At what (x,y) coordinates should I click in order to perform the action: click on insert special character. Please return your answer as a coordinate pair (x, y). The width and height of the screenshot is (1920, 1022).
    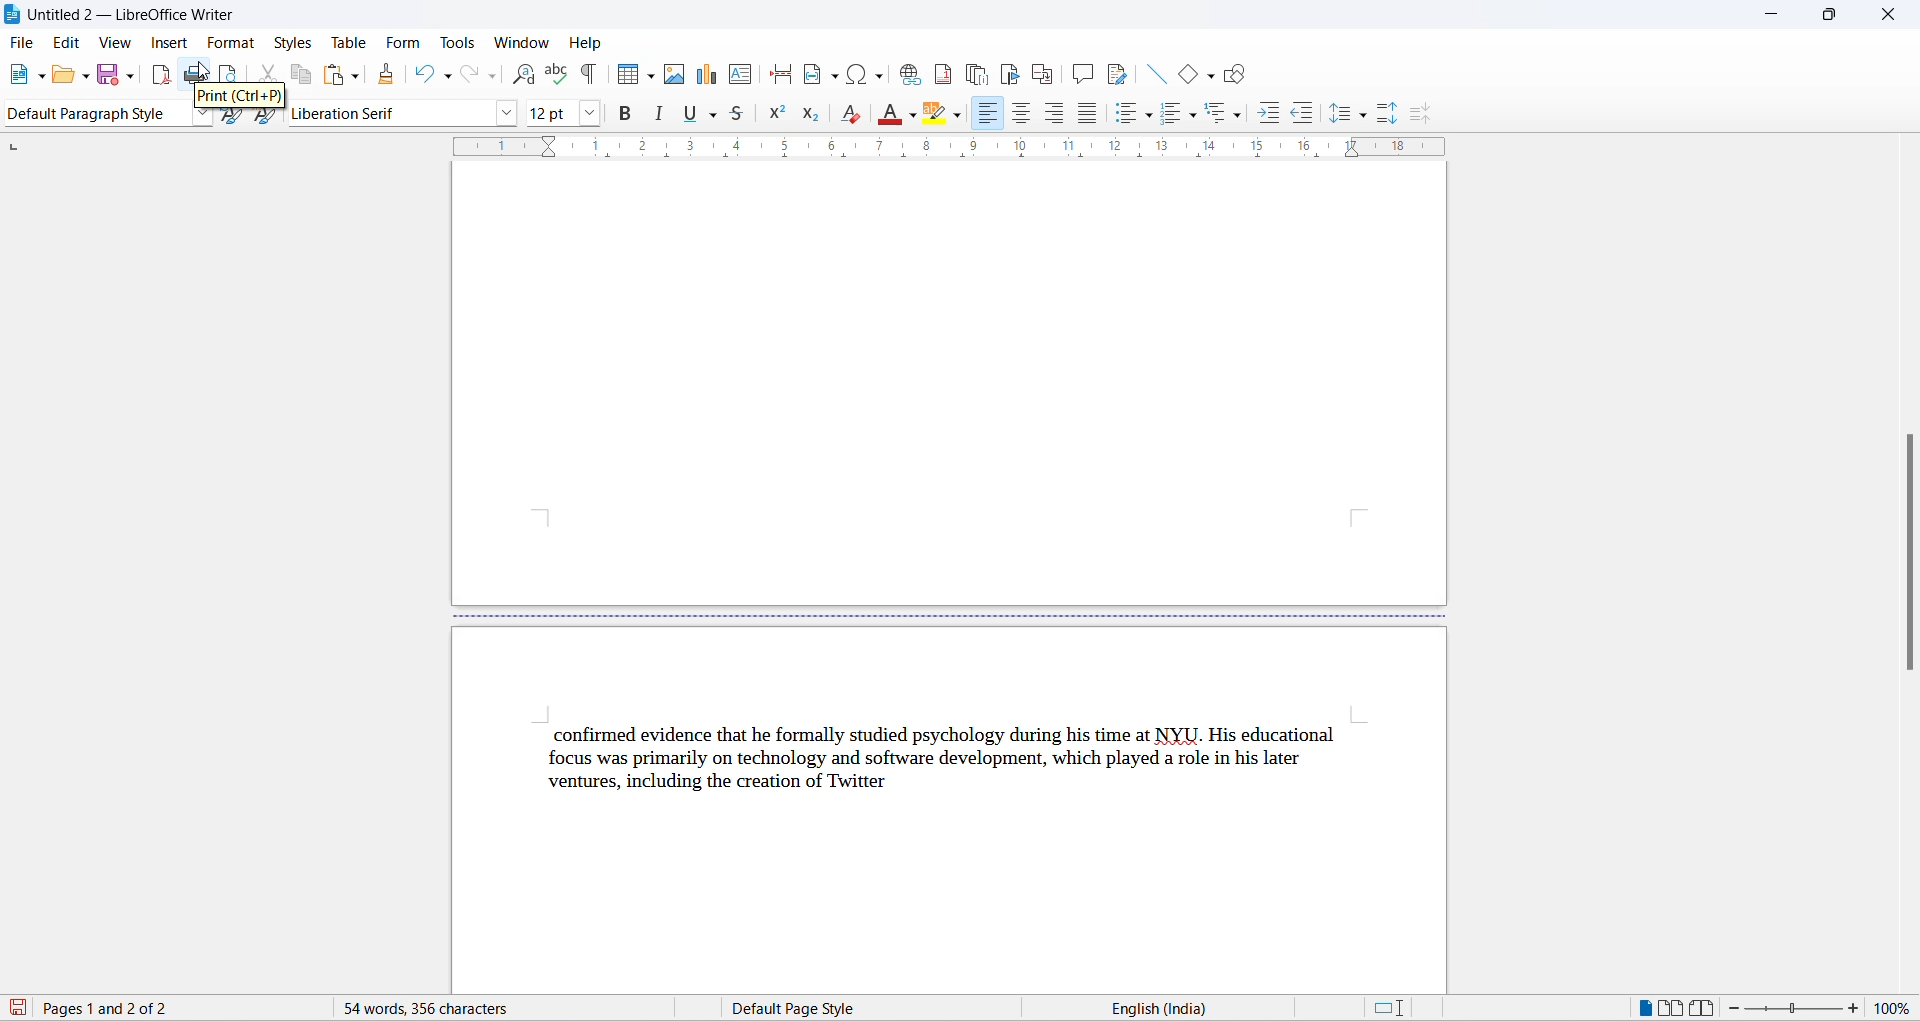
    Looking at the image, I should click on (852, 74).